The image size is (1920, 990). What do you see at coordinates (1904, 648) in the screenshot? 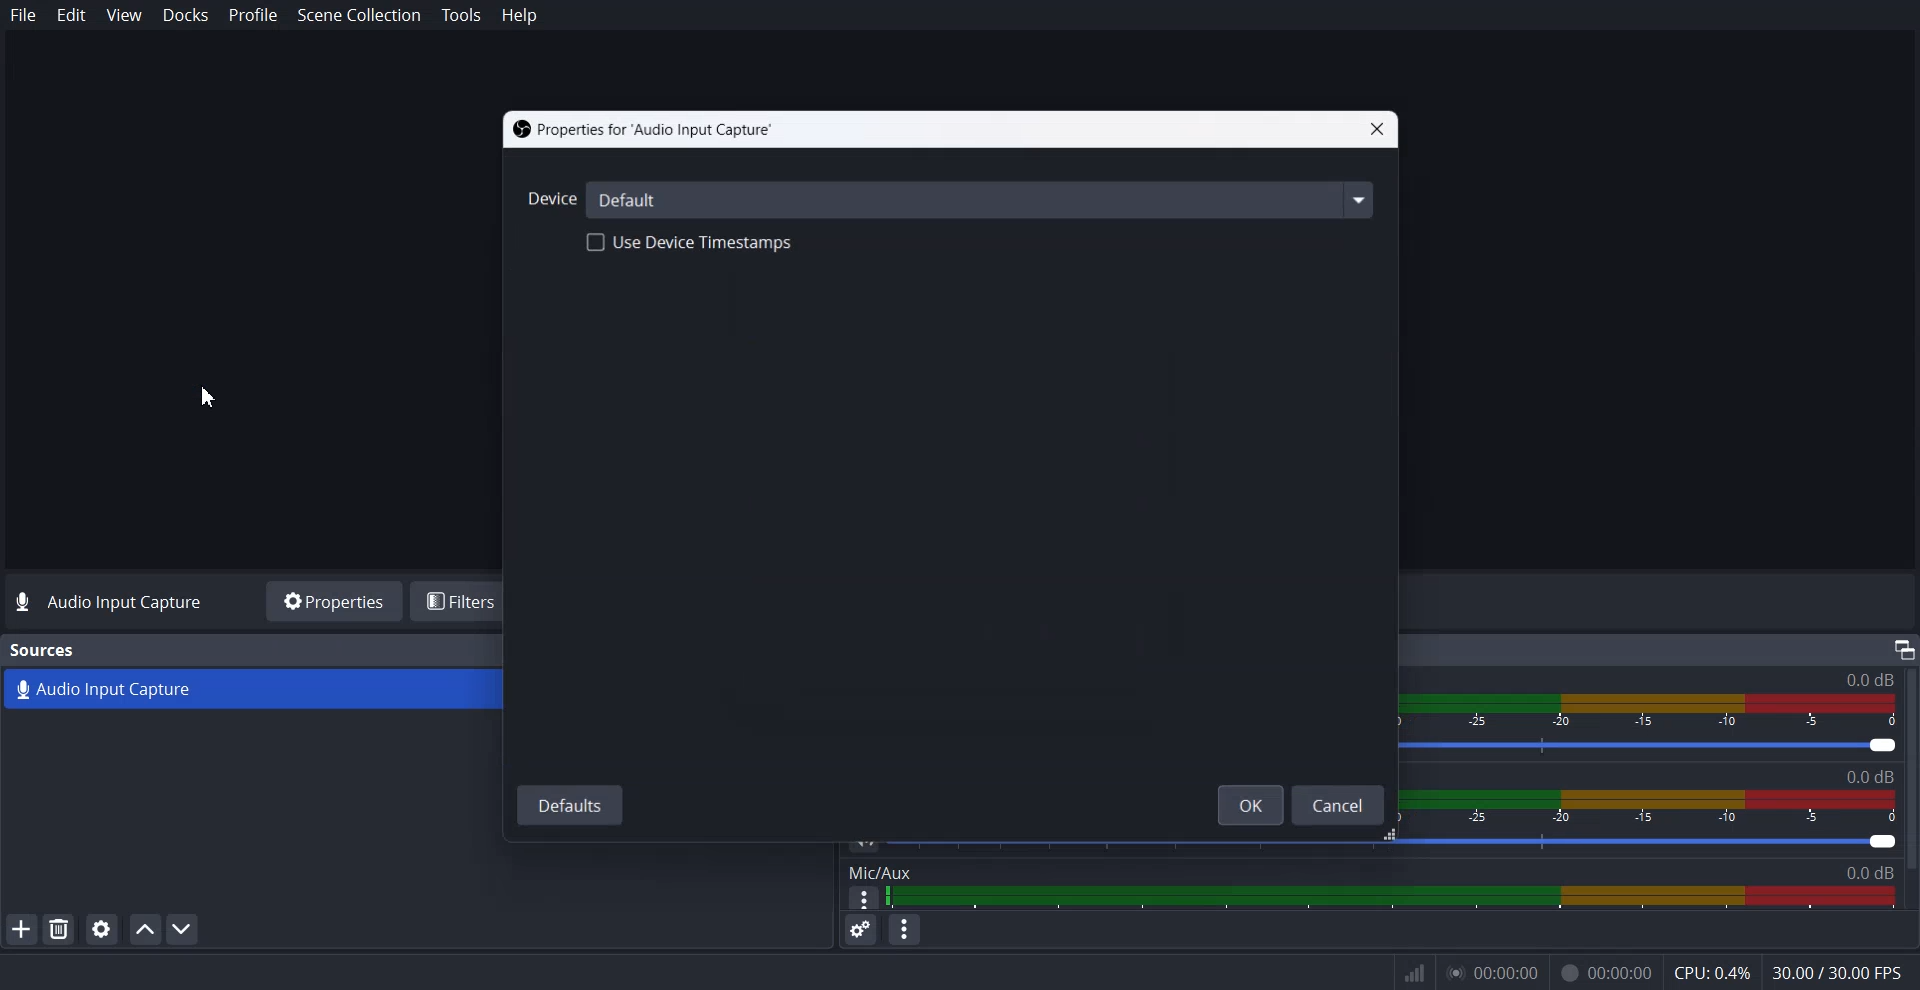
I see `Minimize` at bounding box center [1904, 648].